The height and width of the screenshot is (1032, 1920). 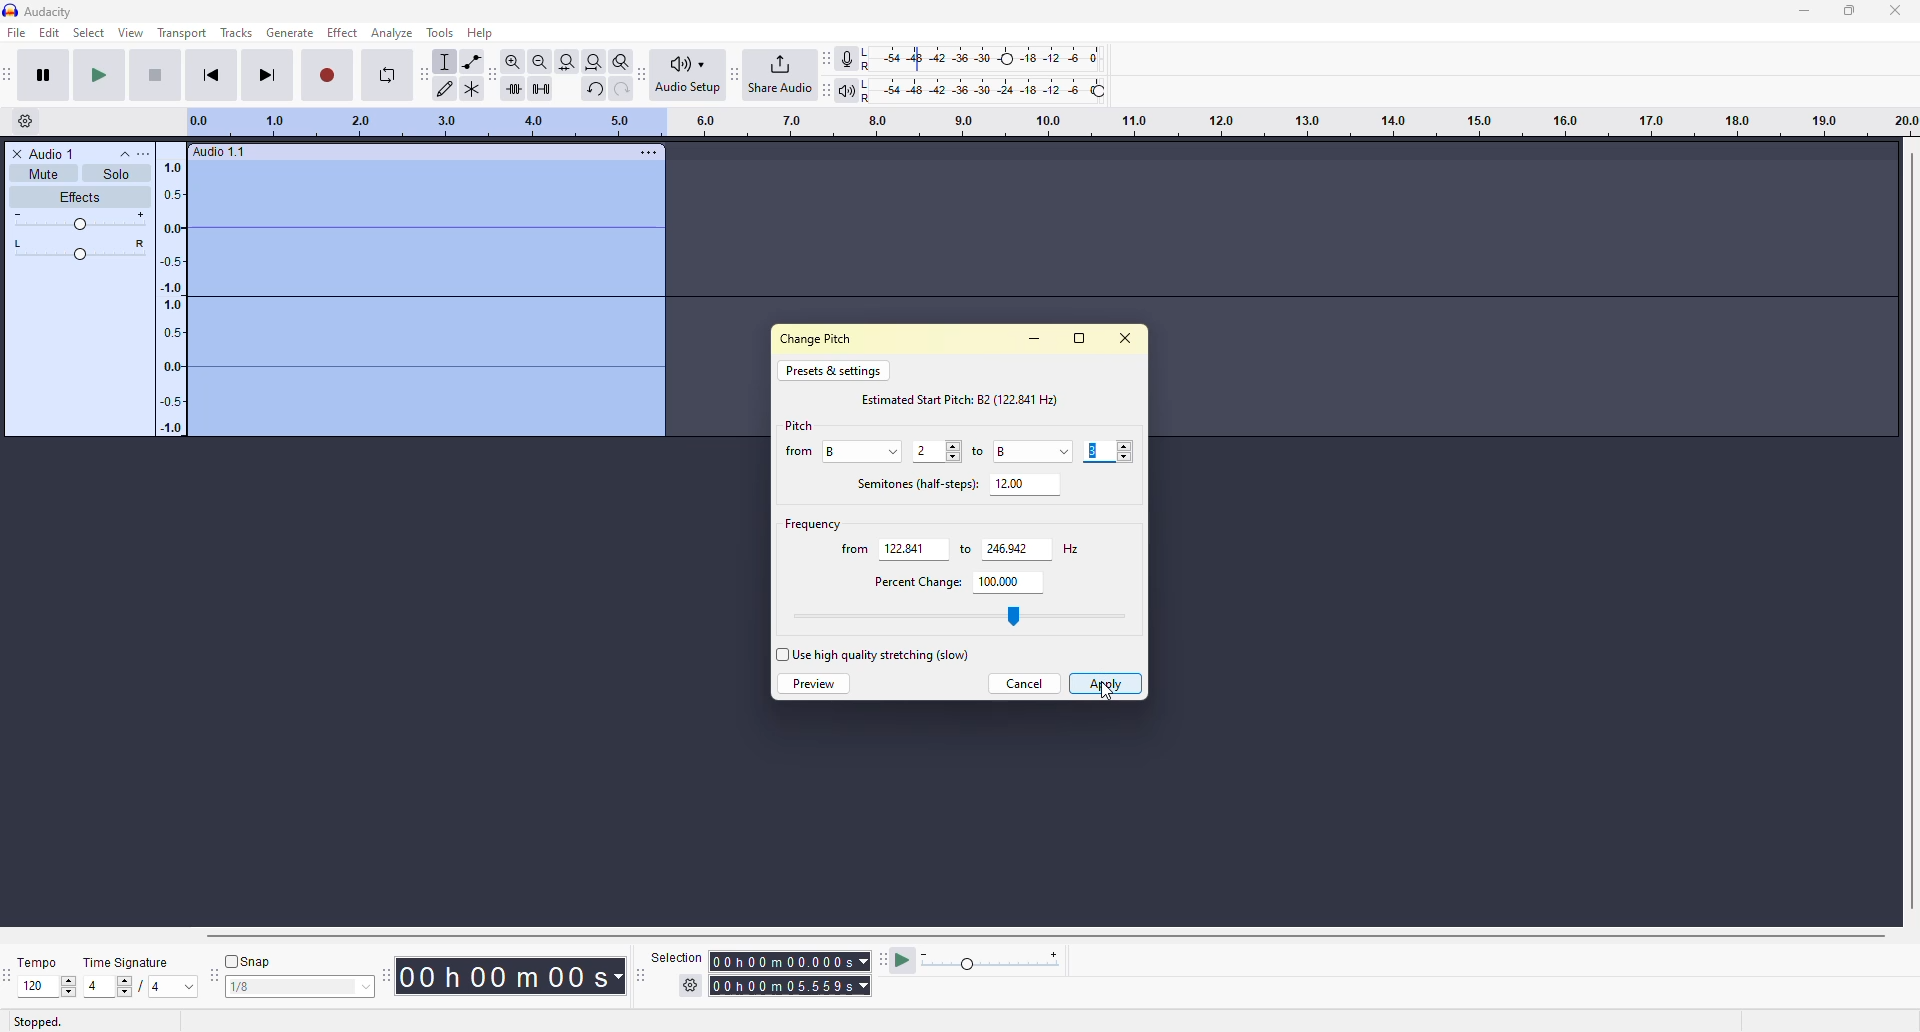 I want to click on change pitch, so click(x=820, y=337).